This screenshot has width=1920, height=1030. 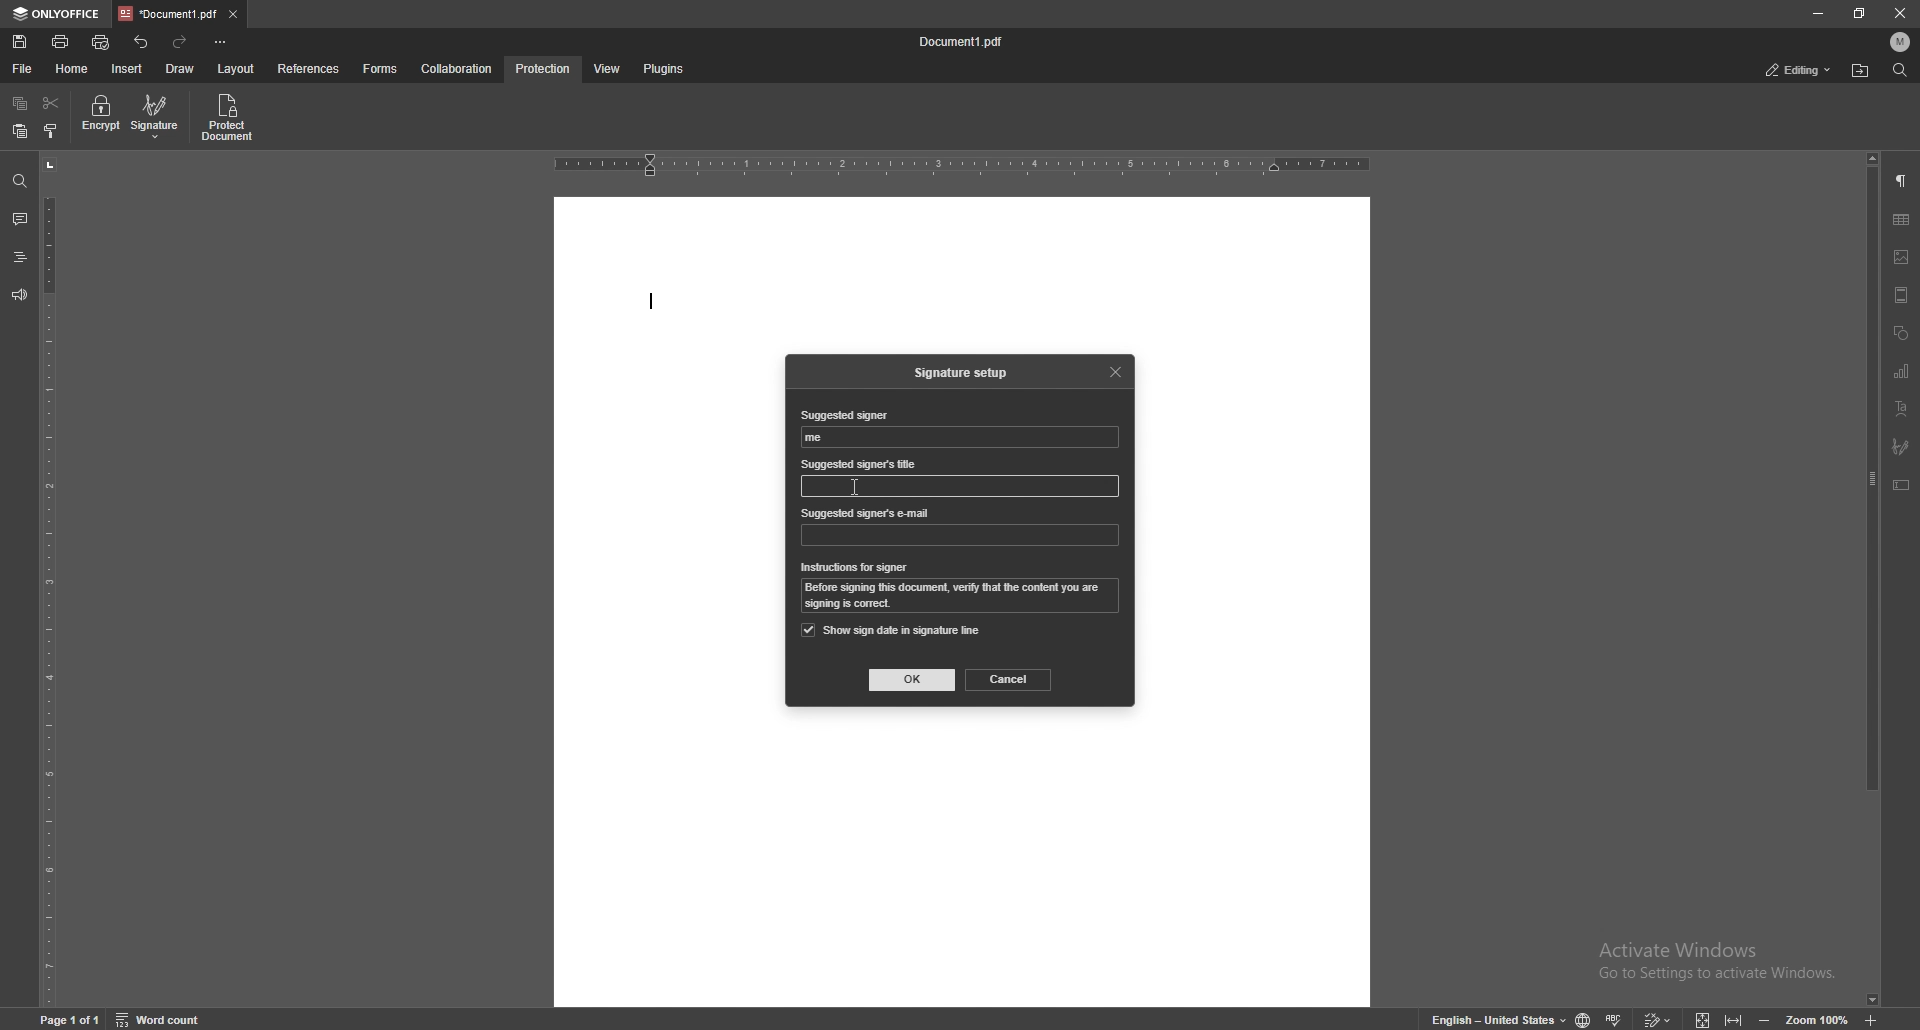 What do you see at coordinates (1654, 1017) in the screenshot?
I see `track changes` at bounding box center [1654, 1017].